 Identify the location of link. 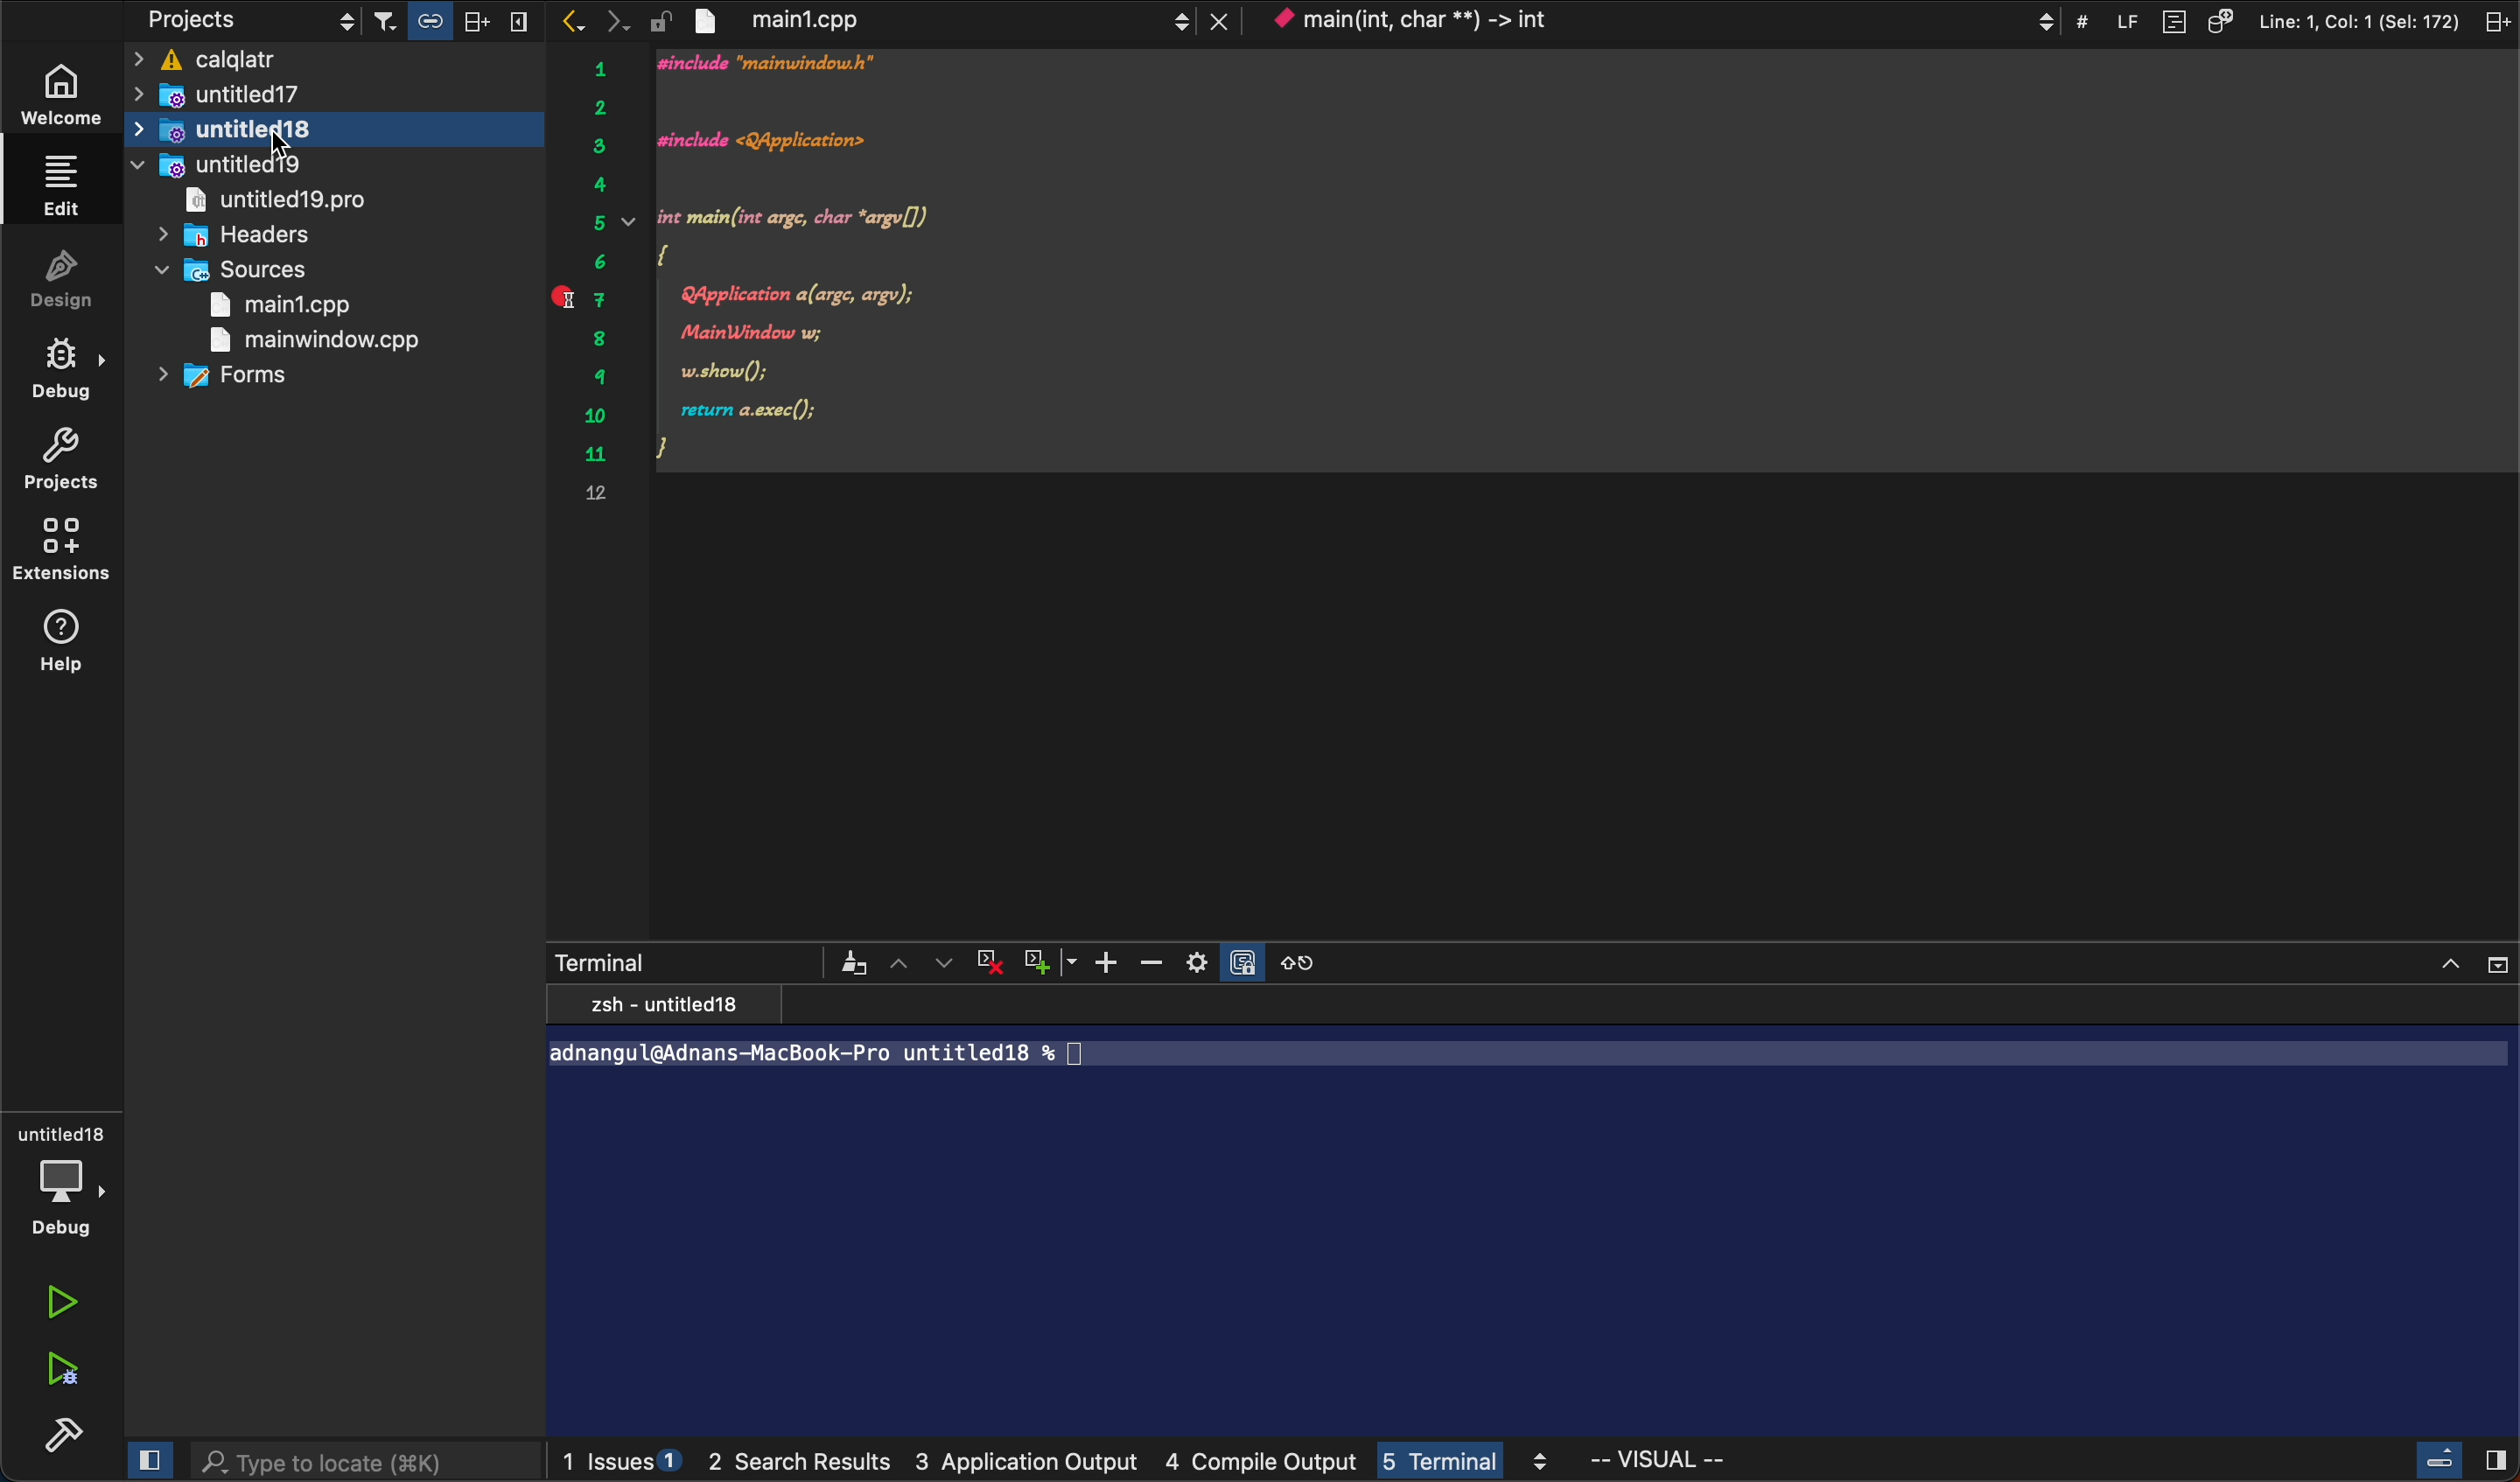
(426, 19).